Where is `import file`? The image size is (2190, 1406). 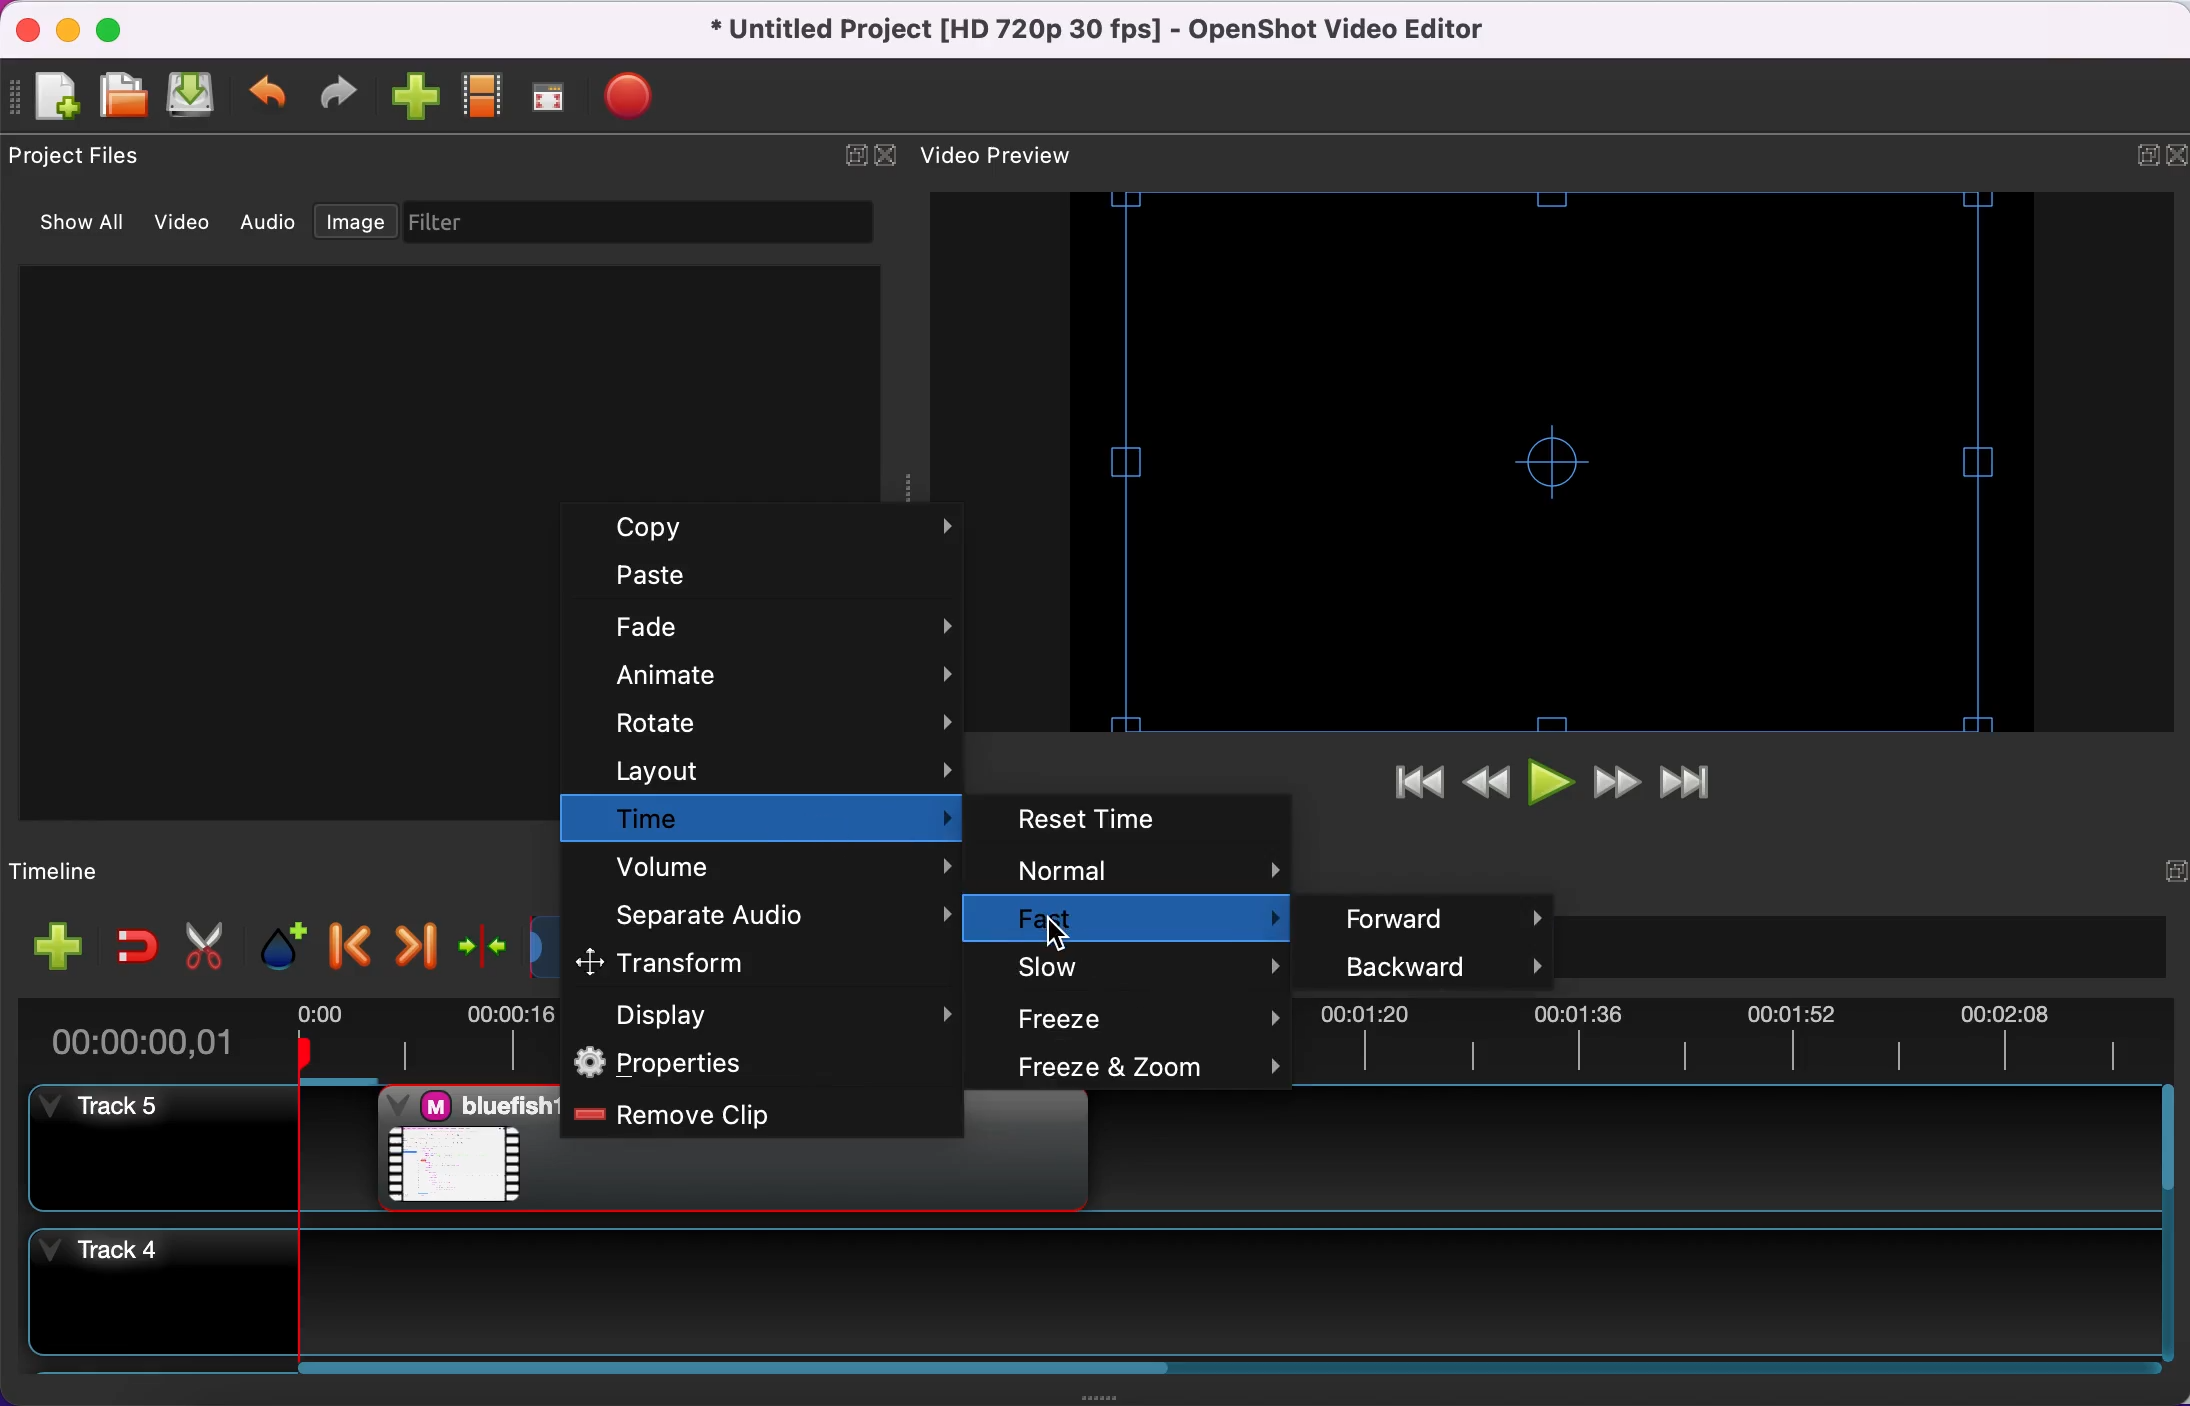
import file is located at coordinates (419, 99).